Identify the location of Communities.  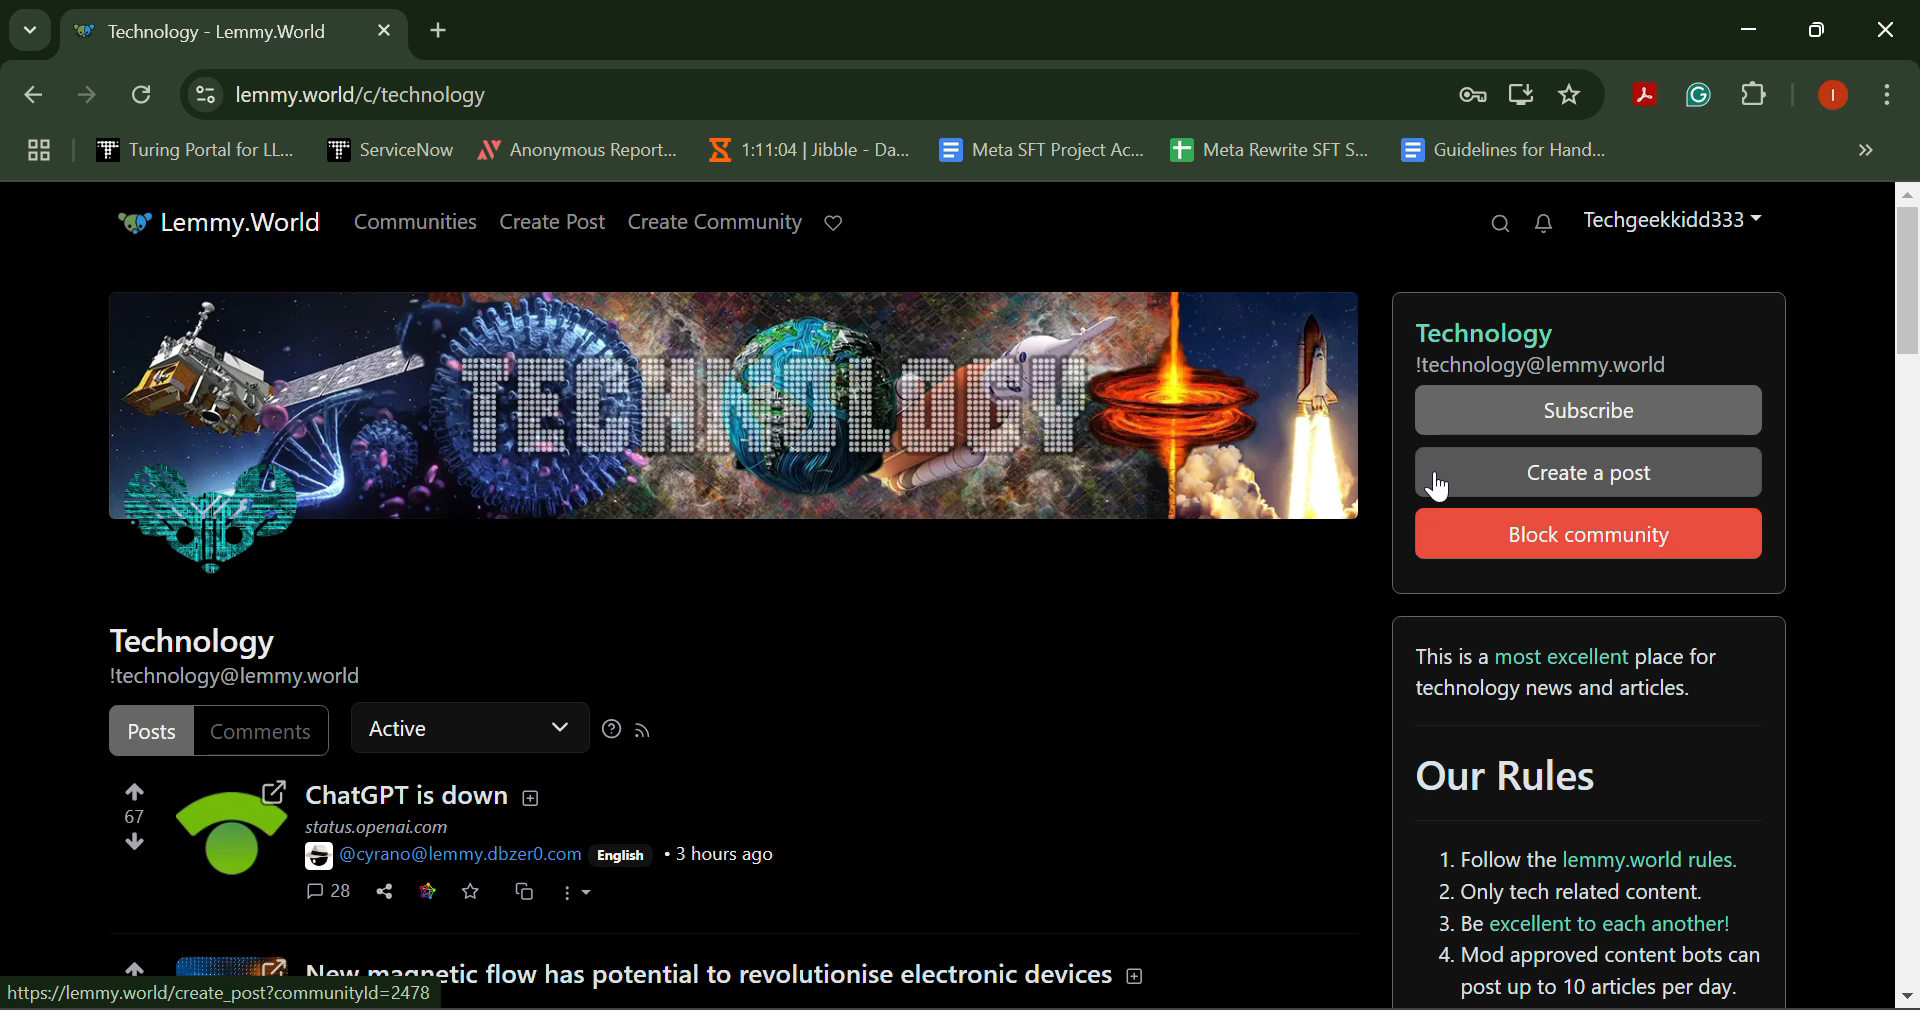
(420, 222).